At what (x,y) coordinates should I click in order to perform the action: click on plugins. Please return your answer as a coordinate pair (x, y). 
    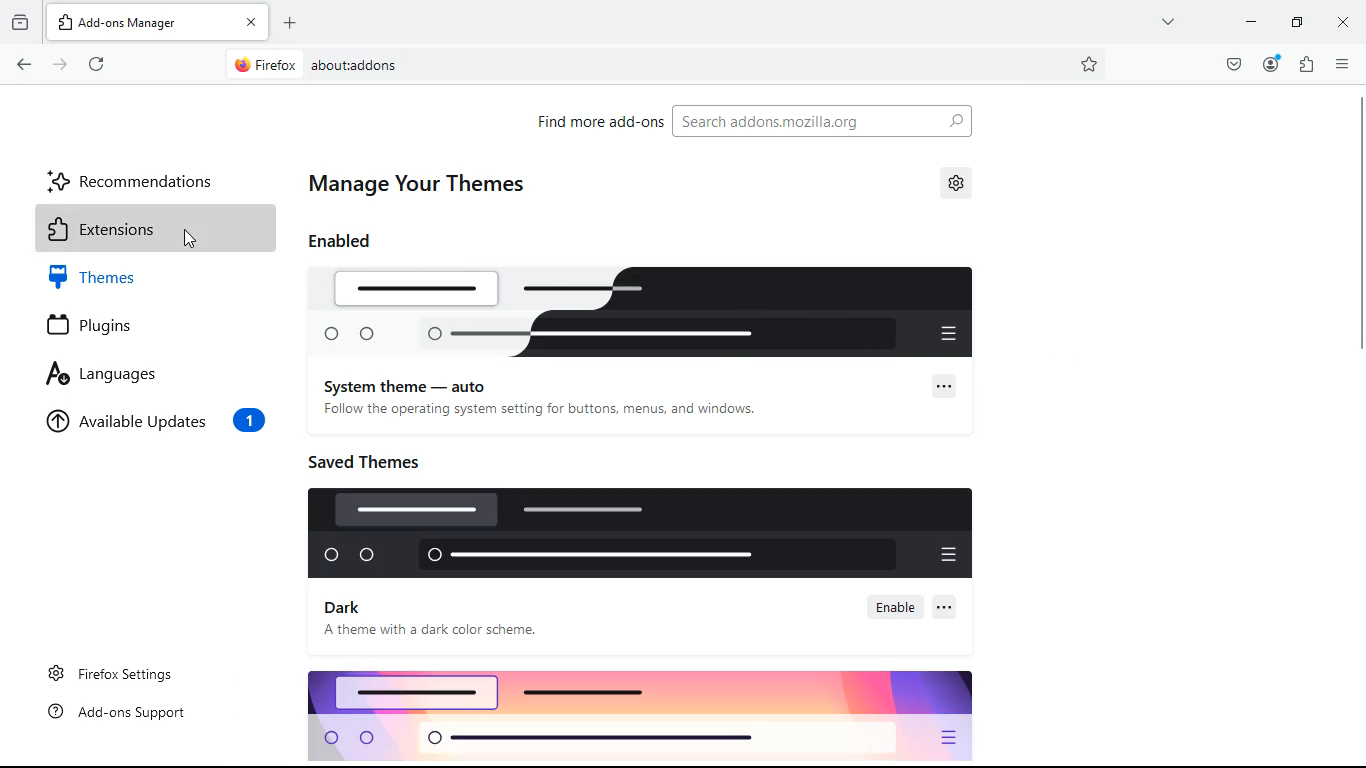
    Looking at the image, I should click on (149, 323).